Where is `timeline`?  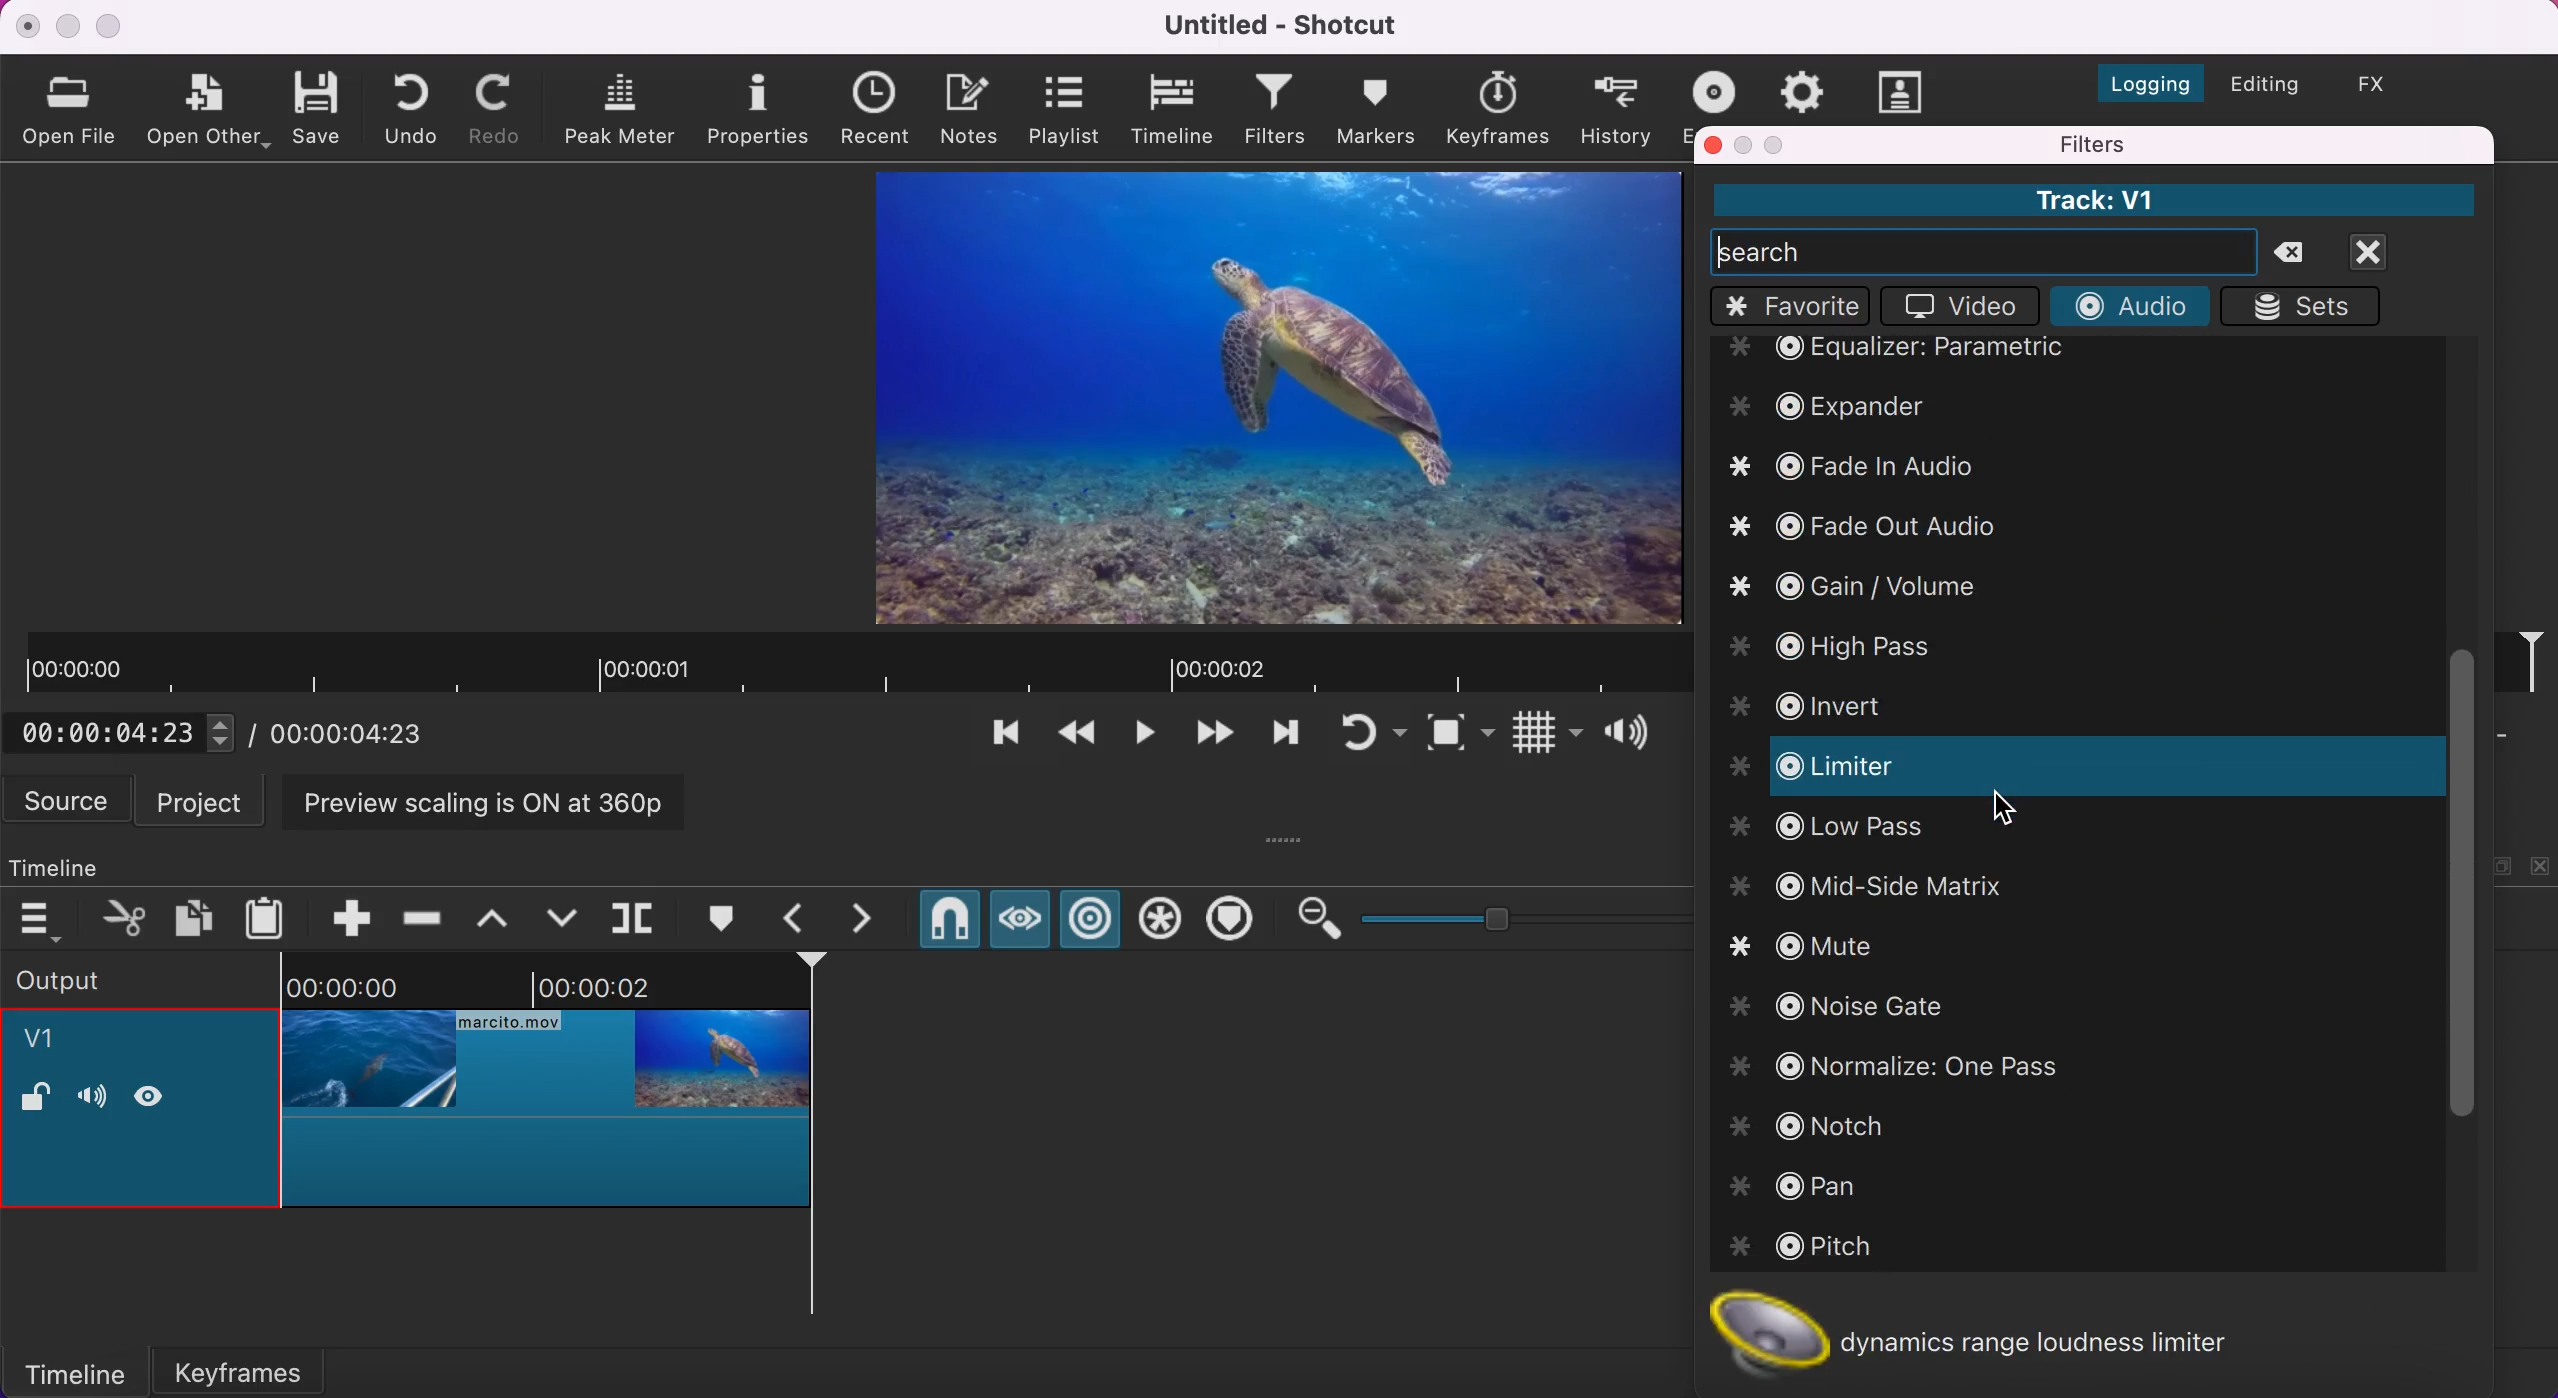
timeline is located at coordinates (1175, 110).